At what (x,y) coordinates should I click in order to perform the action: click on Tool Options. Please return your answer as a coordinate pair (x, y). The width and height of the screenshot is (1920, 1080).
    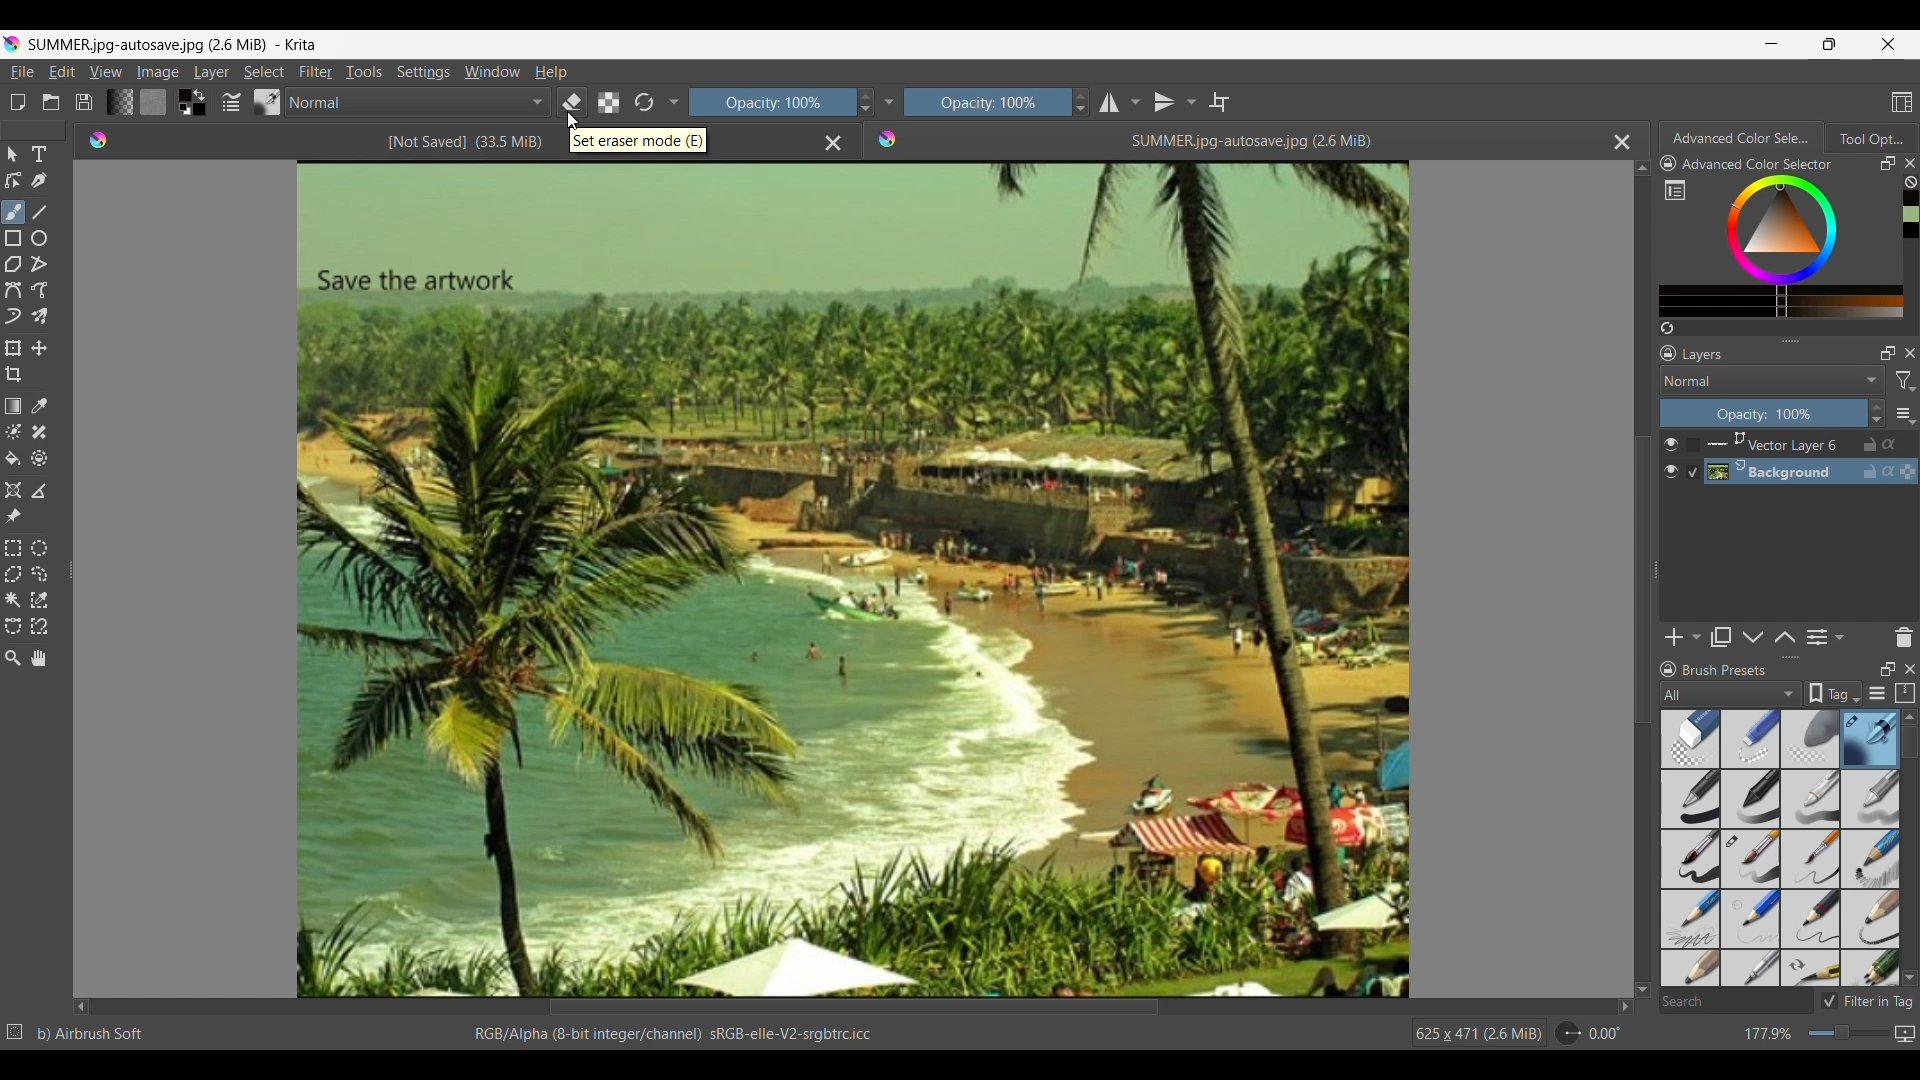
    Looking at the image, I should click on (1872, 138).